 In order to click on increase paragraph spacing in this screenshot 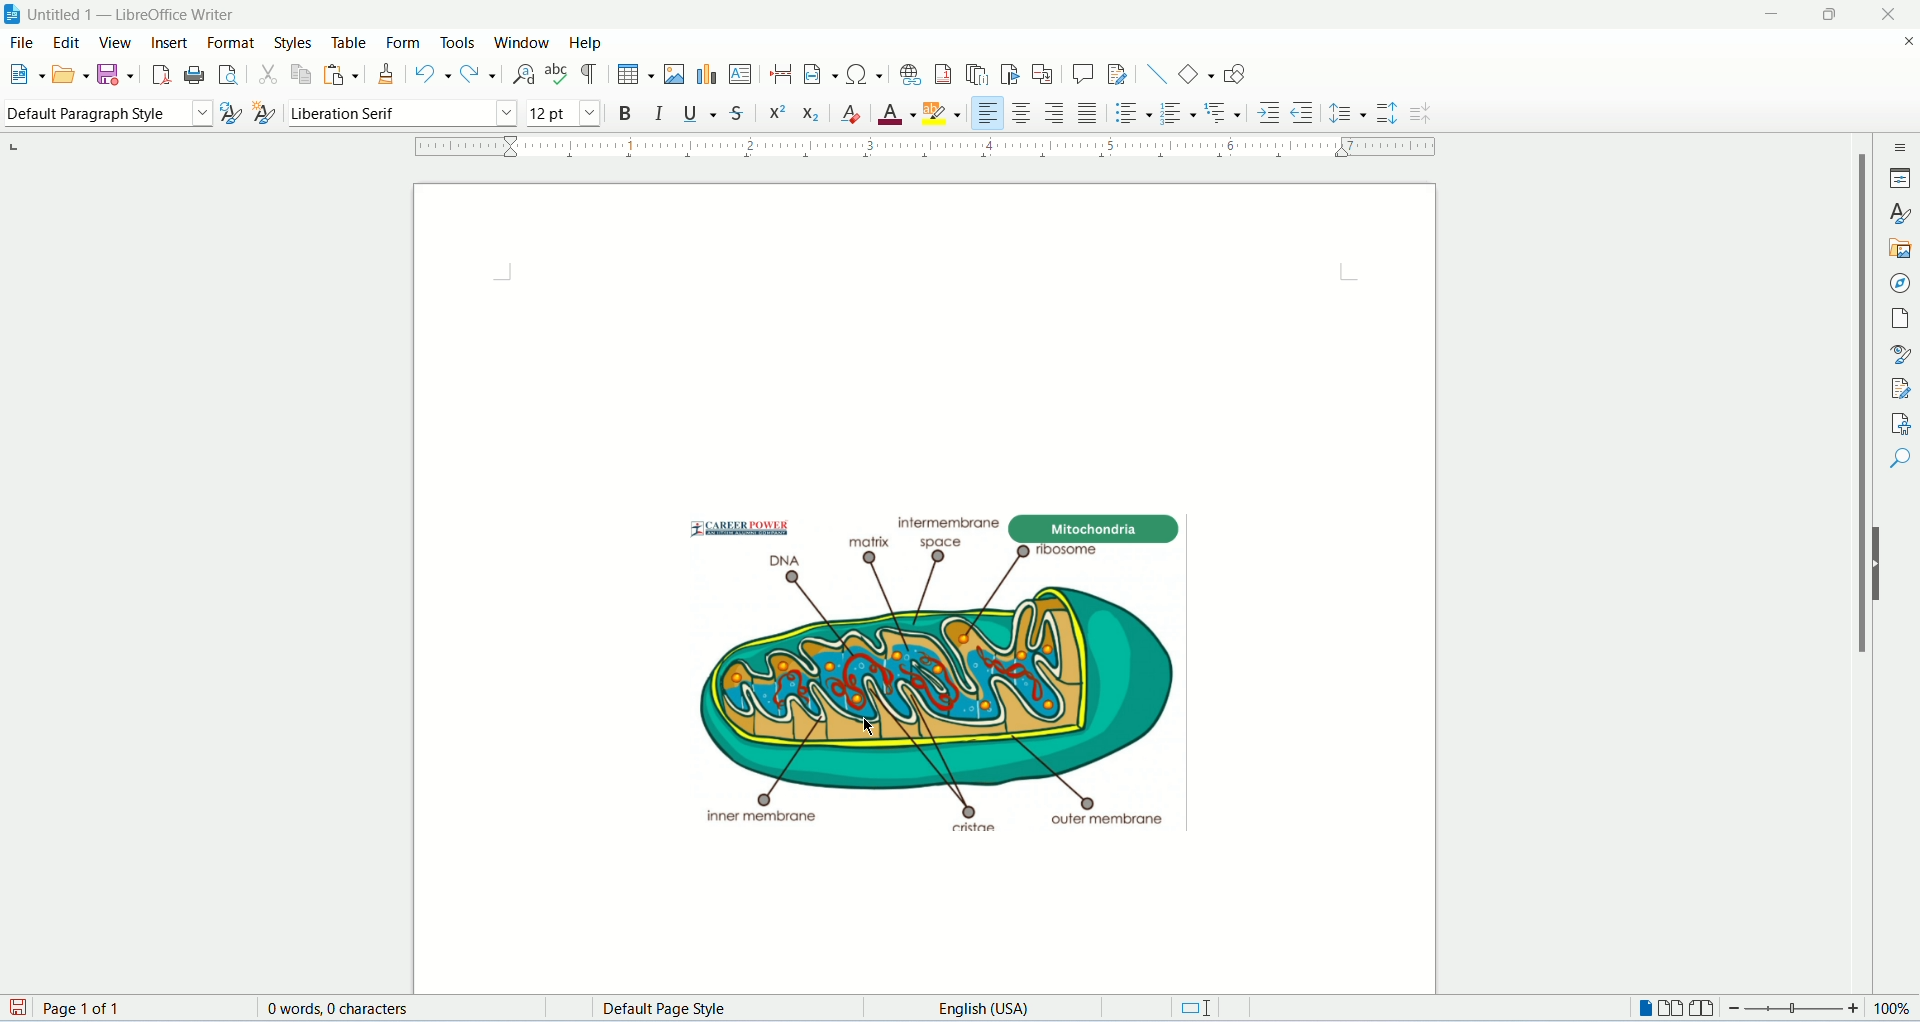, I will do `click(1386, 114)`.